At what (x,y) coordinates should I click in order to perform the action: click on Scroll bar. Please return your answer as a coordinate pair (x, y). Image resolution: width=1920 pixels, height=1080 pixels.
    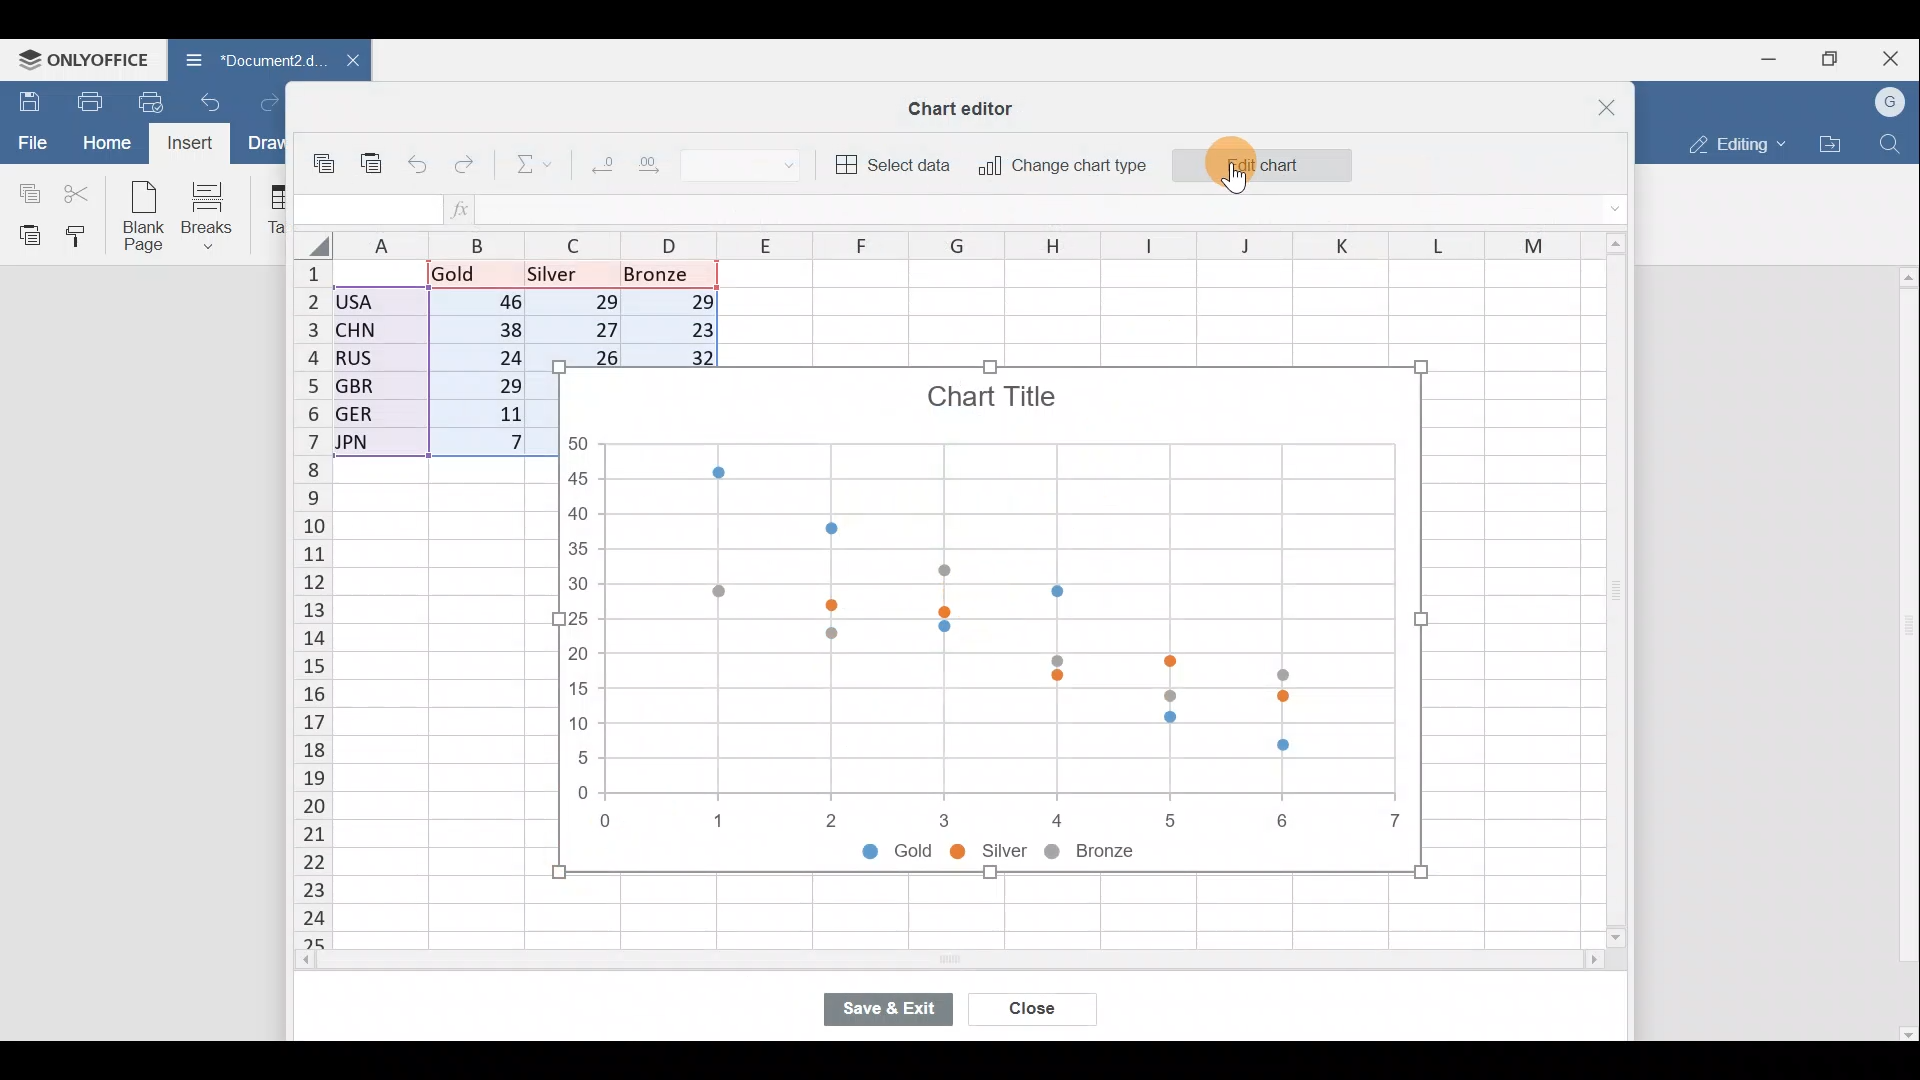
    Looking at the image, I should click on (906, 966).